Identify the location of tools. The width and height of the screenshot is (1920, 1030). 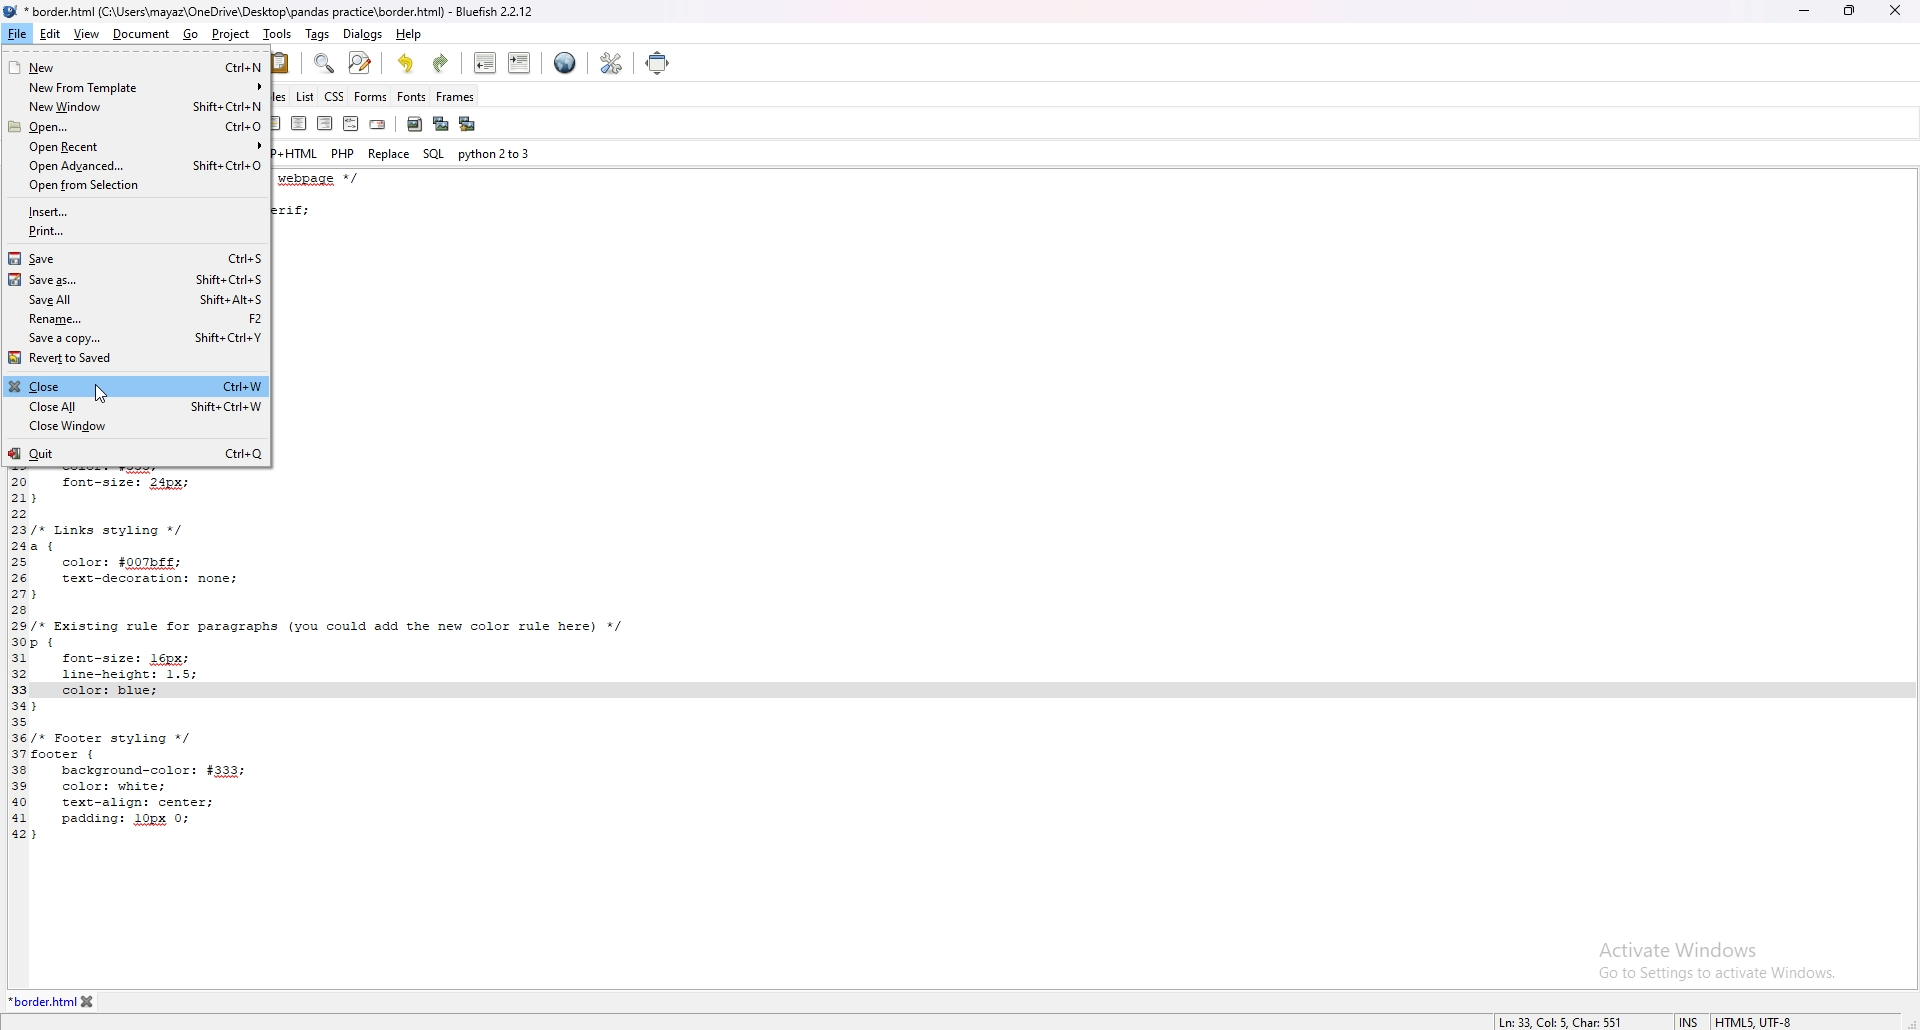
(277, 34).